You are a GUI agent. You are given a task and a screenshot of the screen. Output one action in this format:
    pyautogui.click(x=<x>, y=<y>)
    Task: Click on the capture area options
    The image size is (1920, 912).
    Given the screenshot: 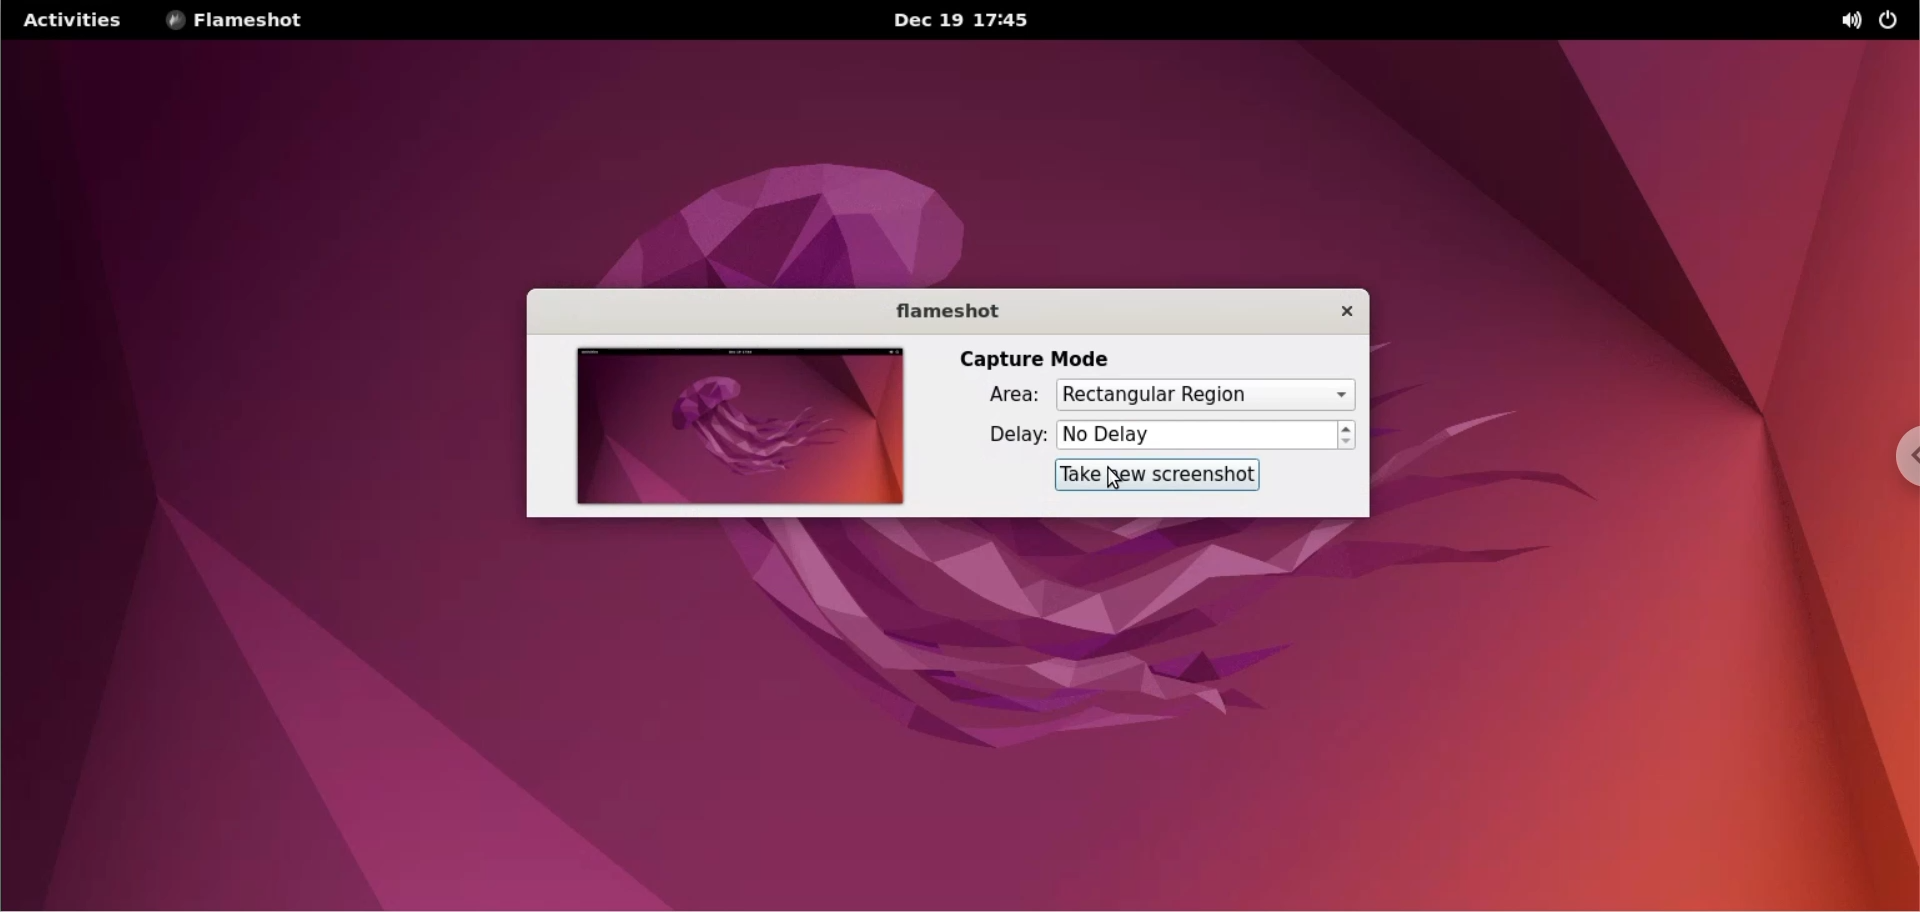 What is the action you would take?
    pyautogui.click(x=1205, y=393)
    